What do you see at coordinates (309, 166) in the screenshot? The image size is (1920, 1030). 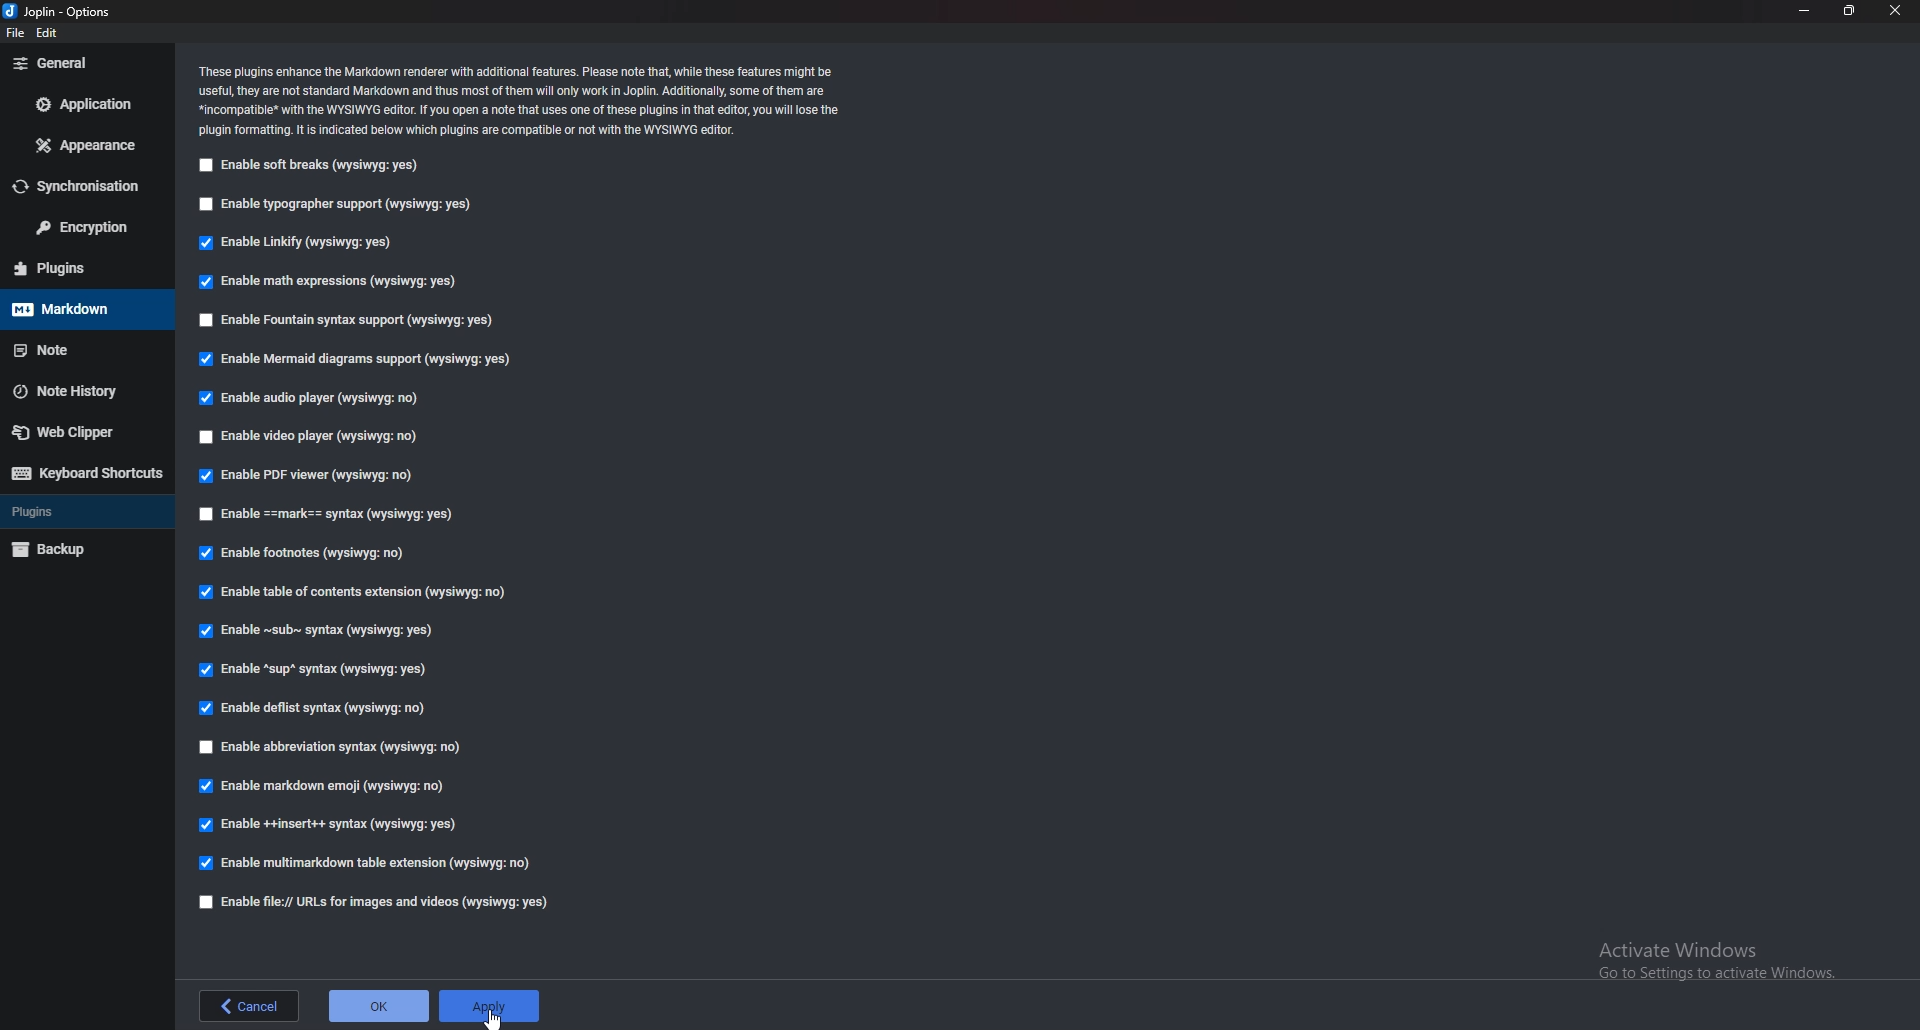 I see `Enable soft breaks (wysiqyg:yes)` at bounding box center [309, 166].